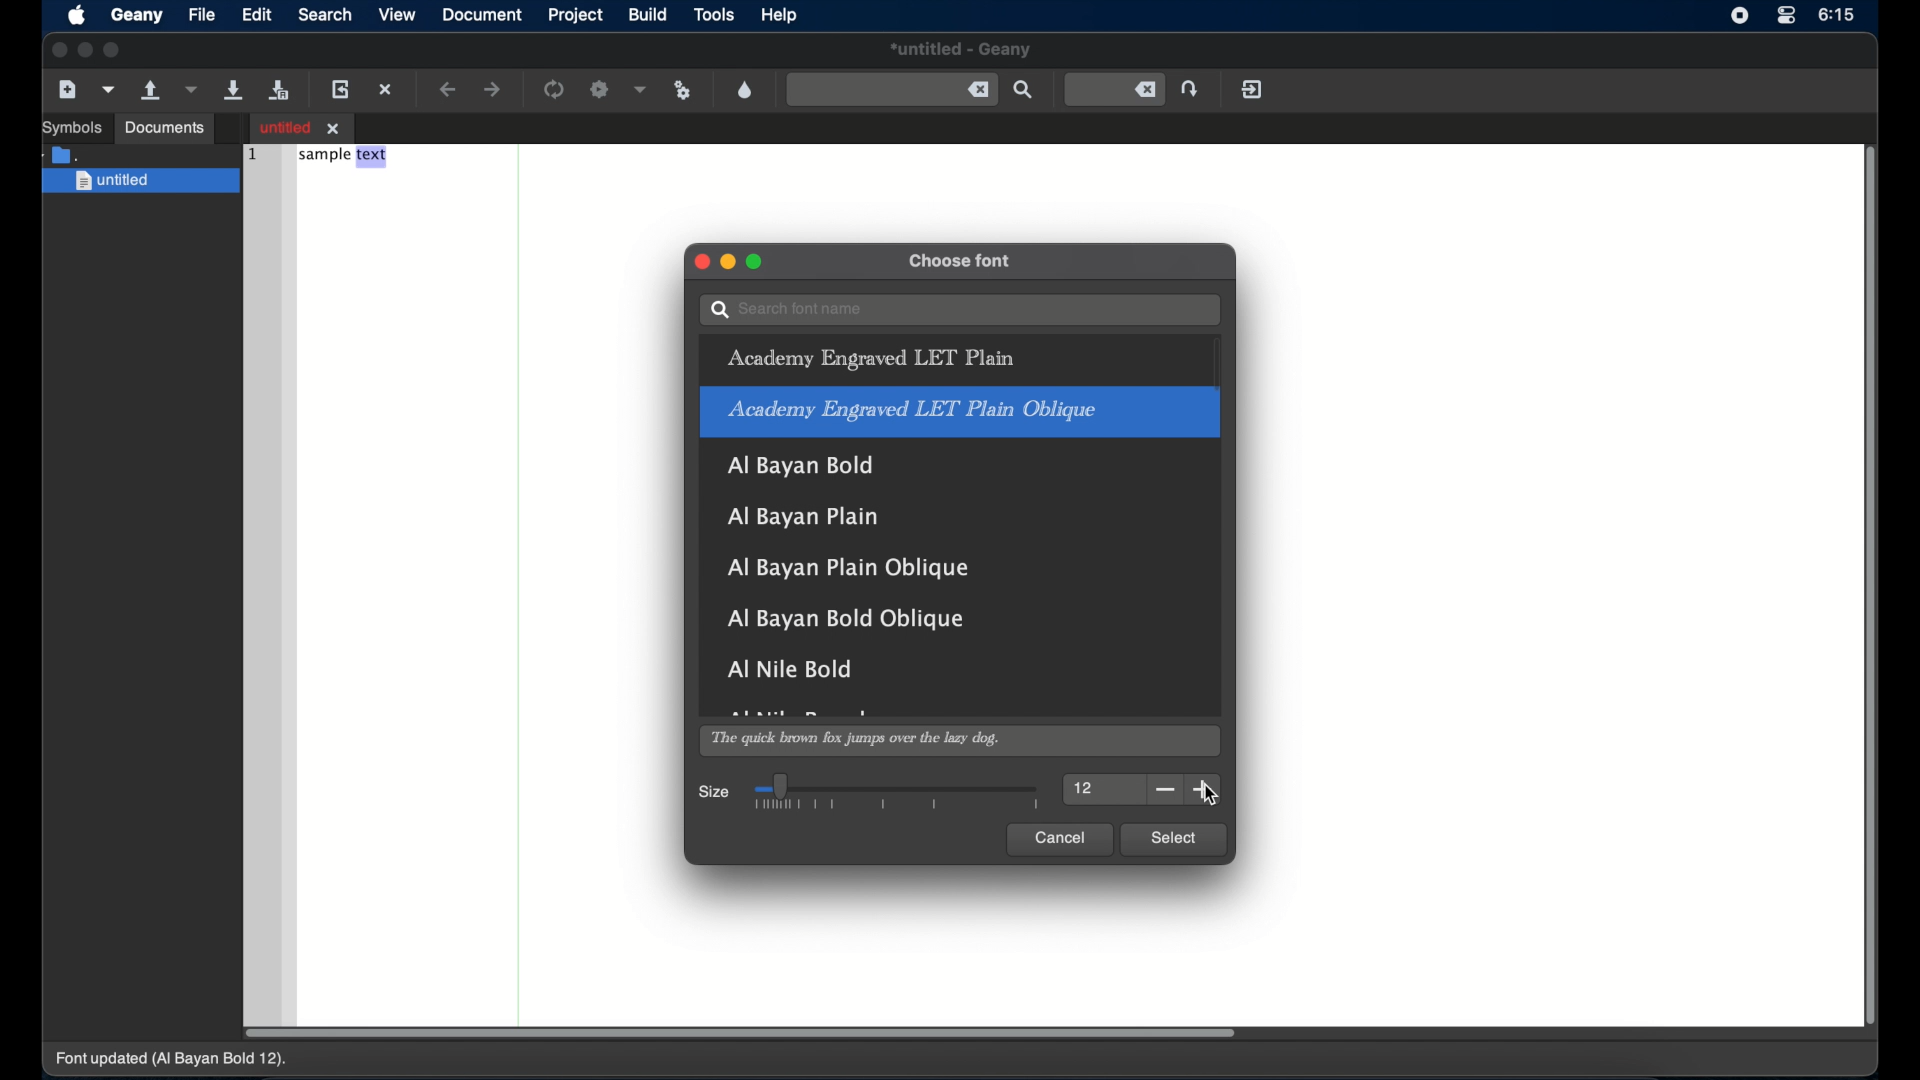 The width and height of the screenshot is (1920, 1080). I want to click on maximize, so click(756, 263).